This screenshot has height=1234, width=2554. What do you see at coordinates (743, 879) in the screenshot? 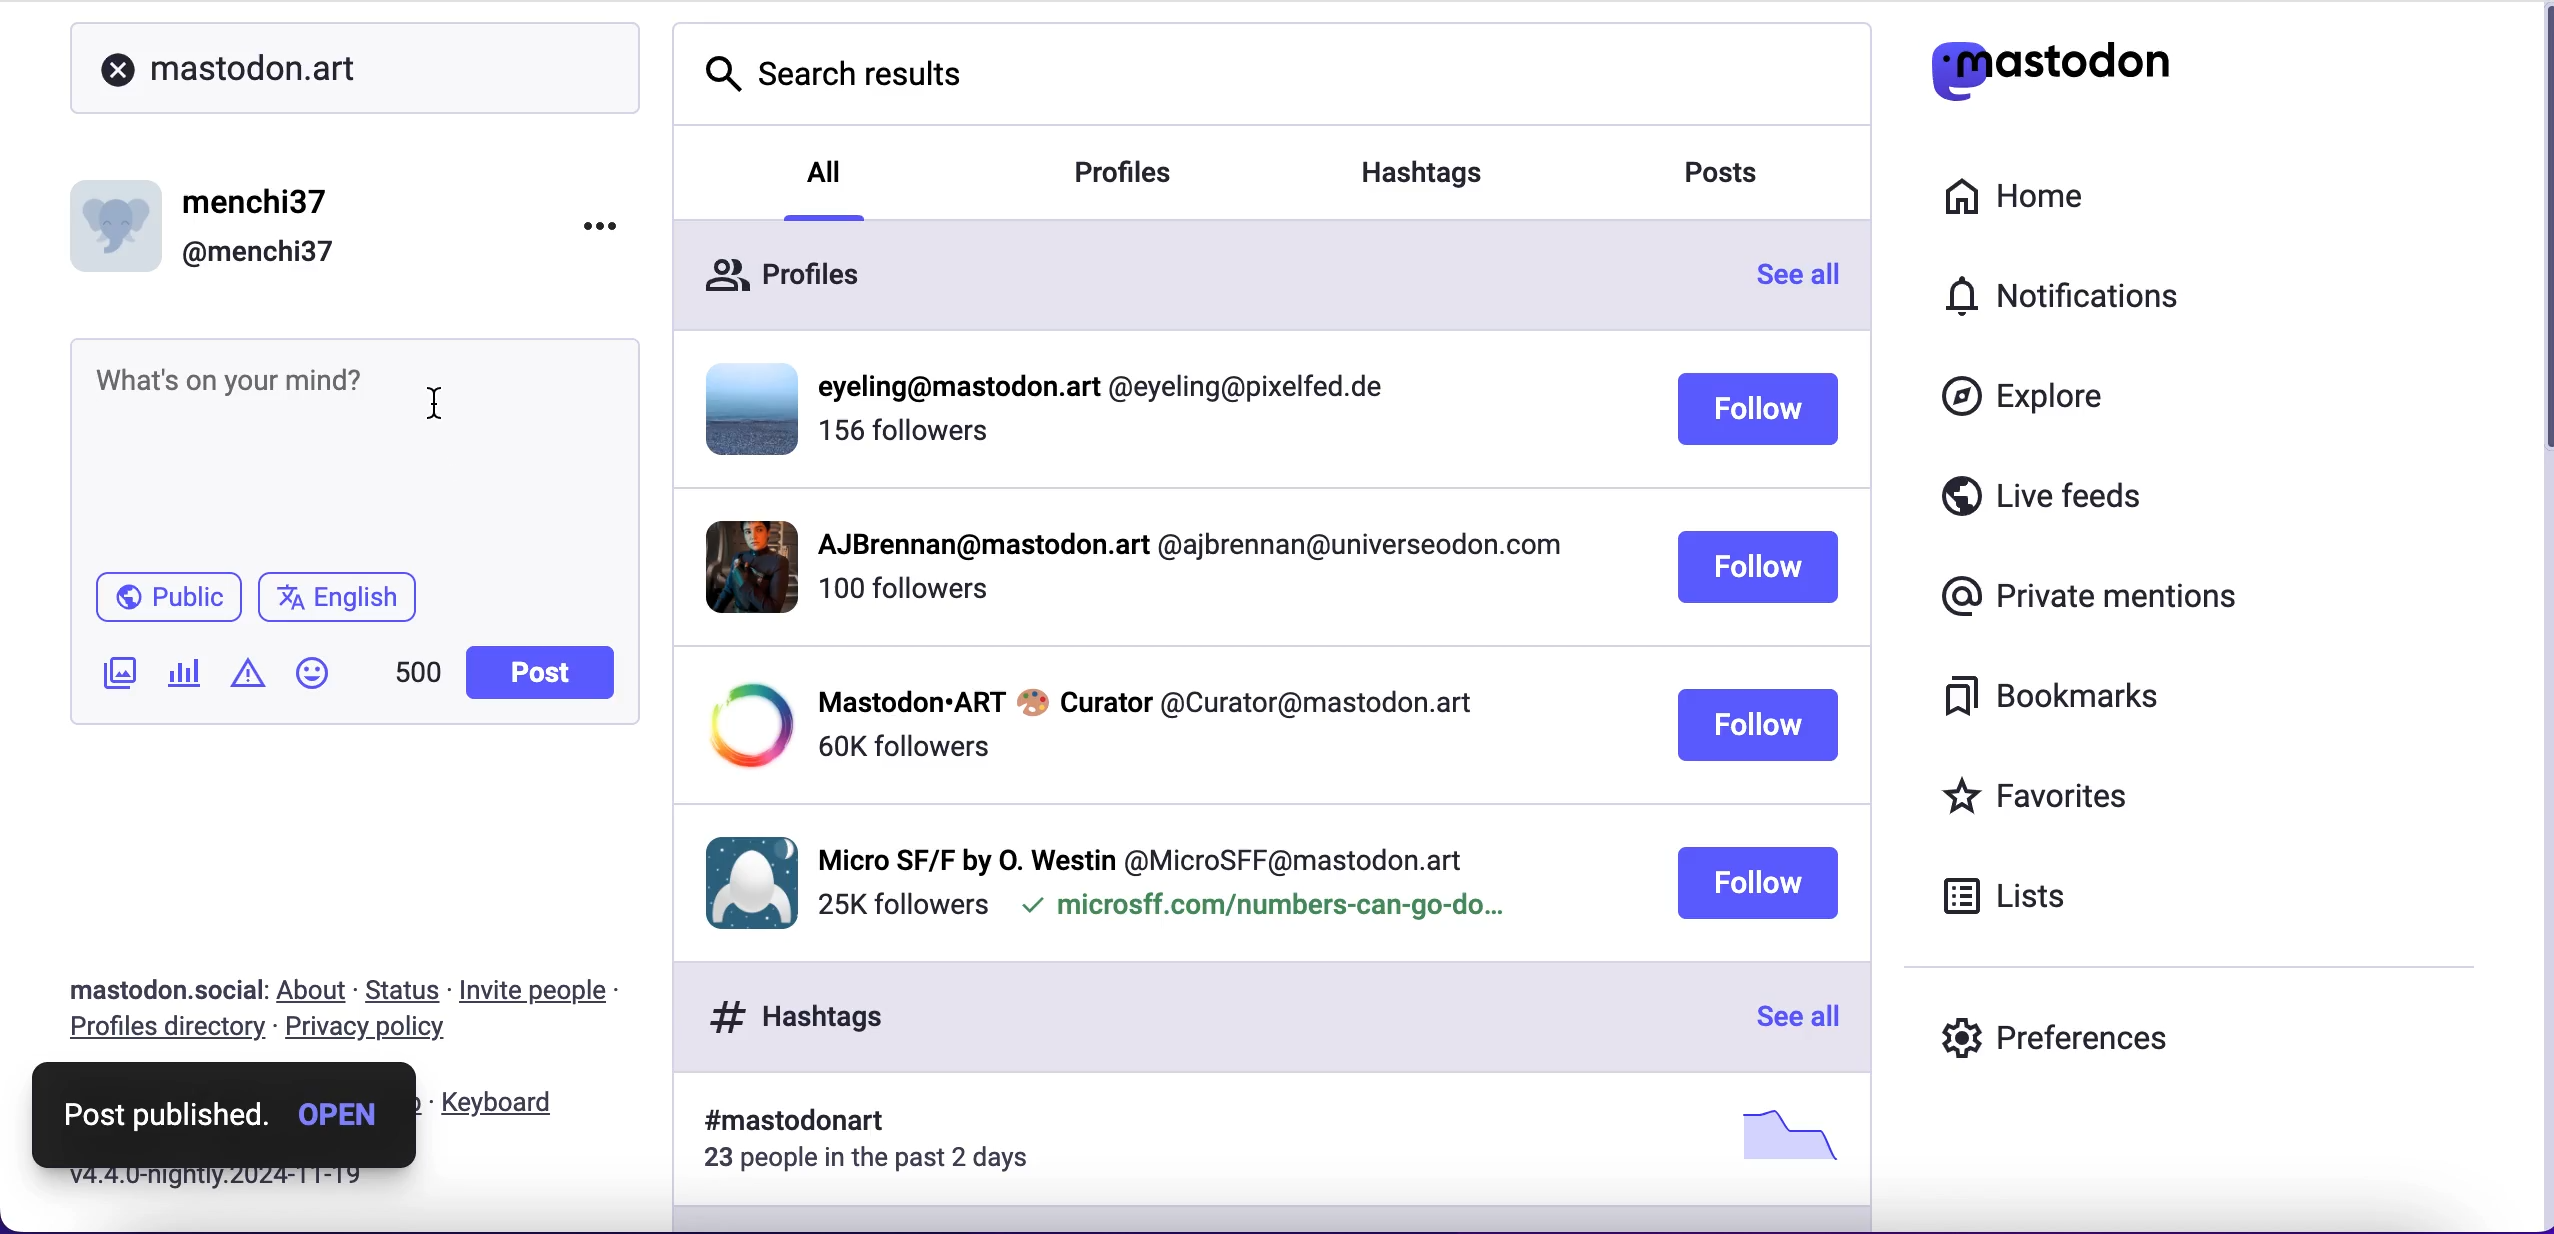
I see `display picture` at bounding box center [743, 879].